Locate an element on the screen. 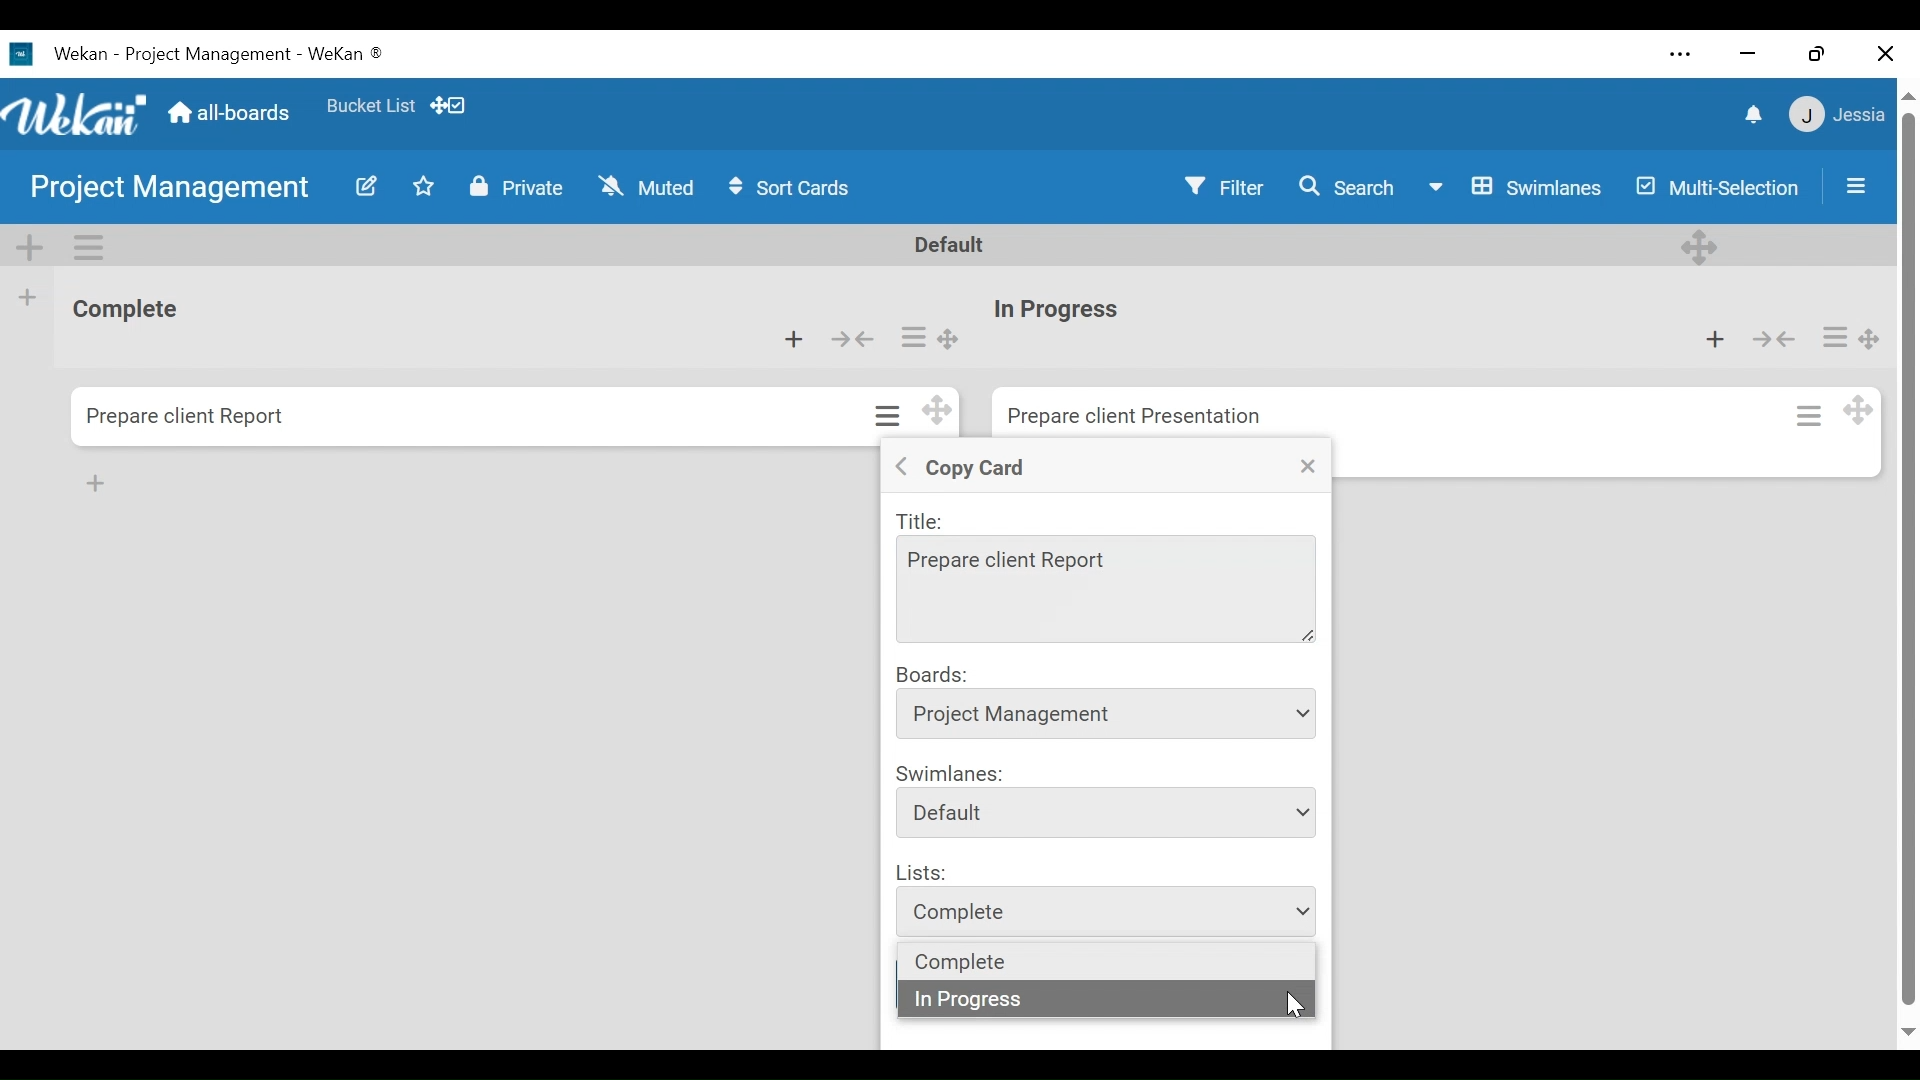  Muted is located at coordinates (646, 187).